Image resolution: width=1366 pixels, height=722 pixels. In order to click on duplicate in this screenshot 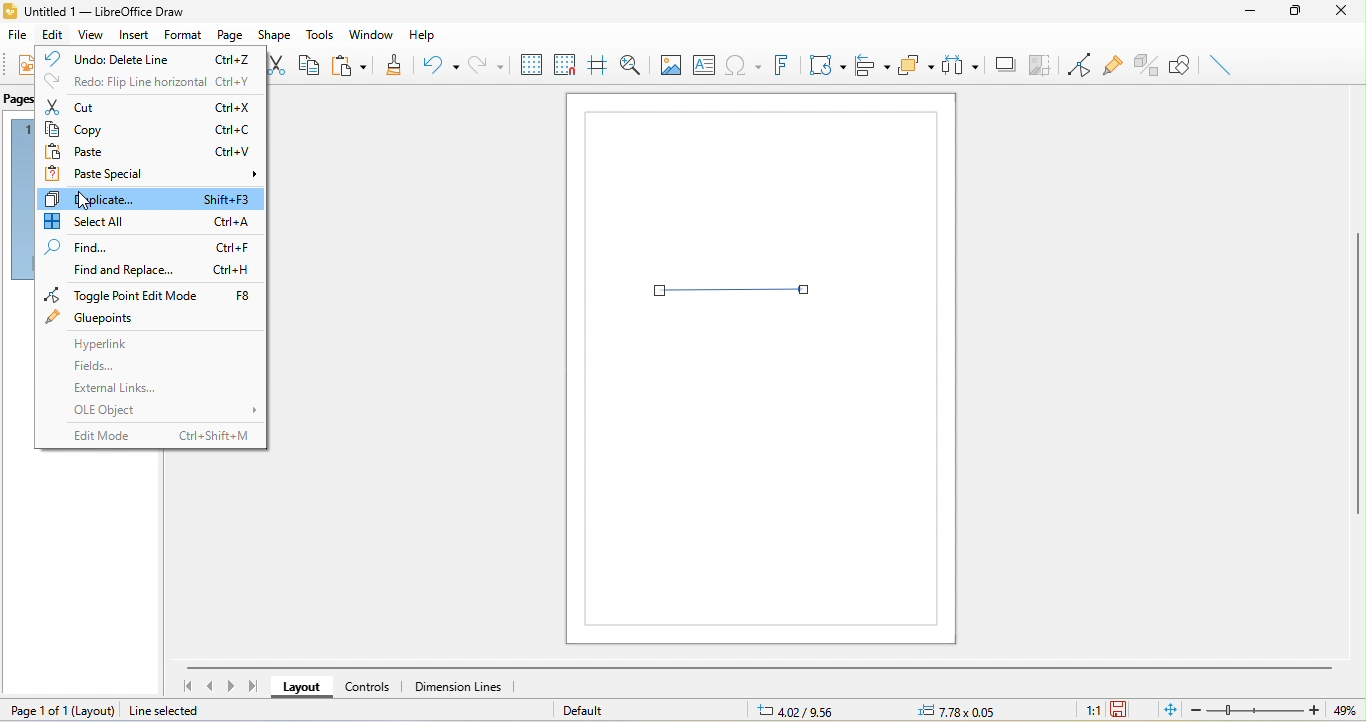, I will do `click(153, 198)`.